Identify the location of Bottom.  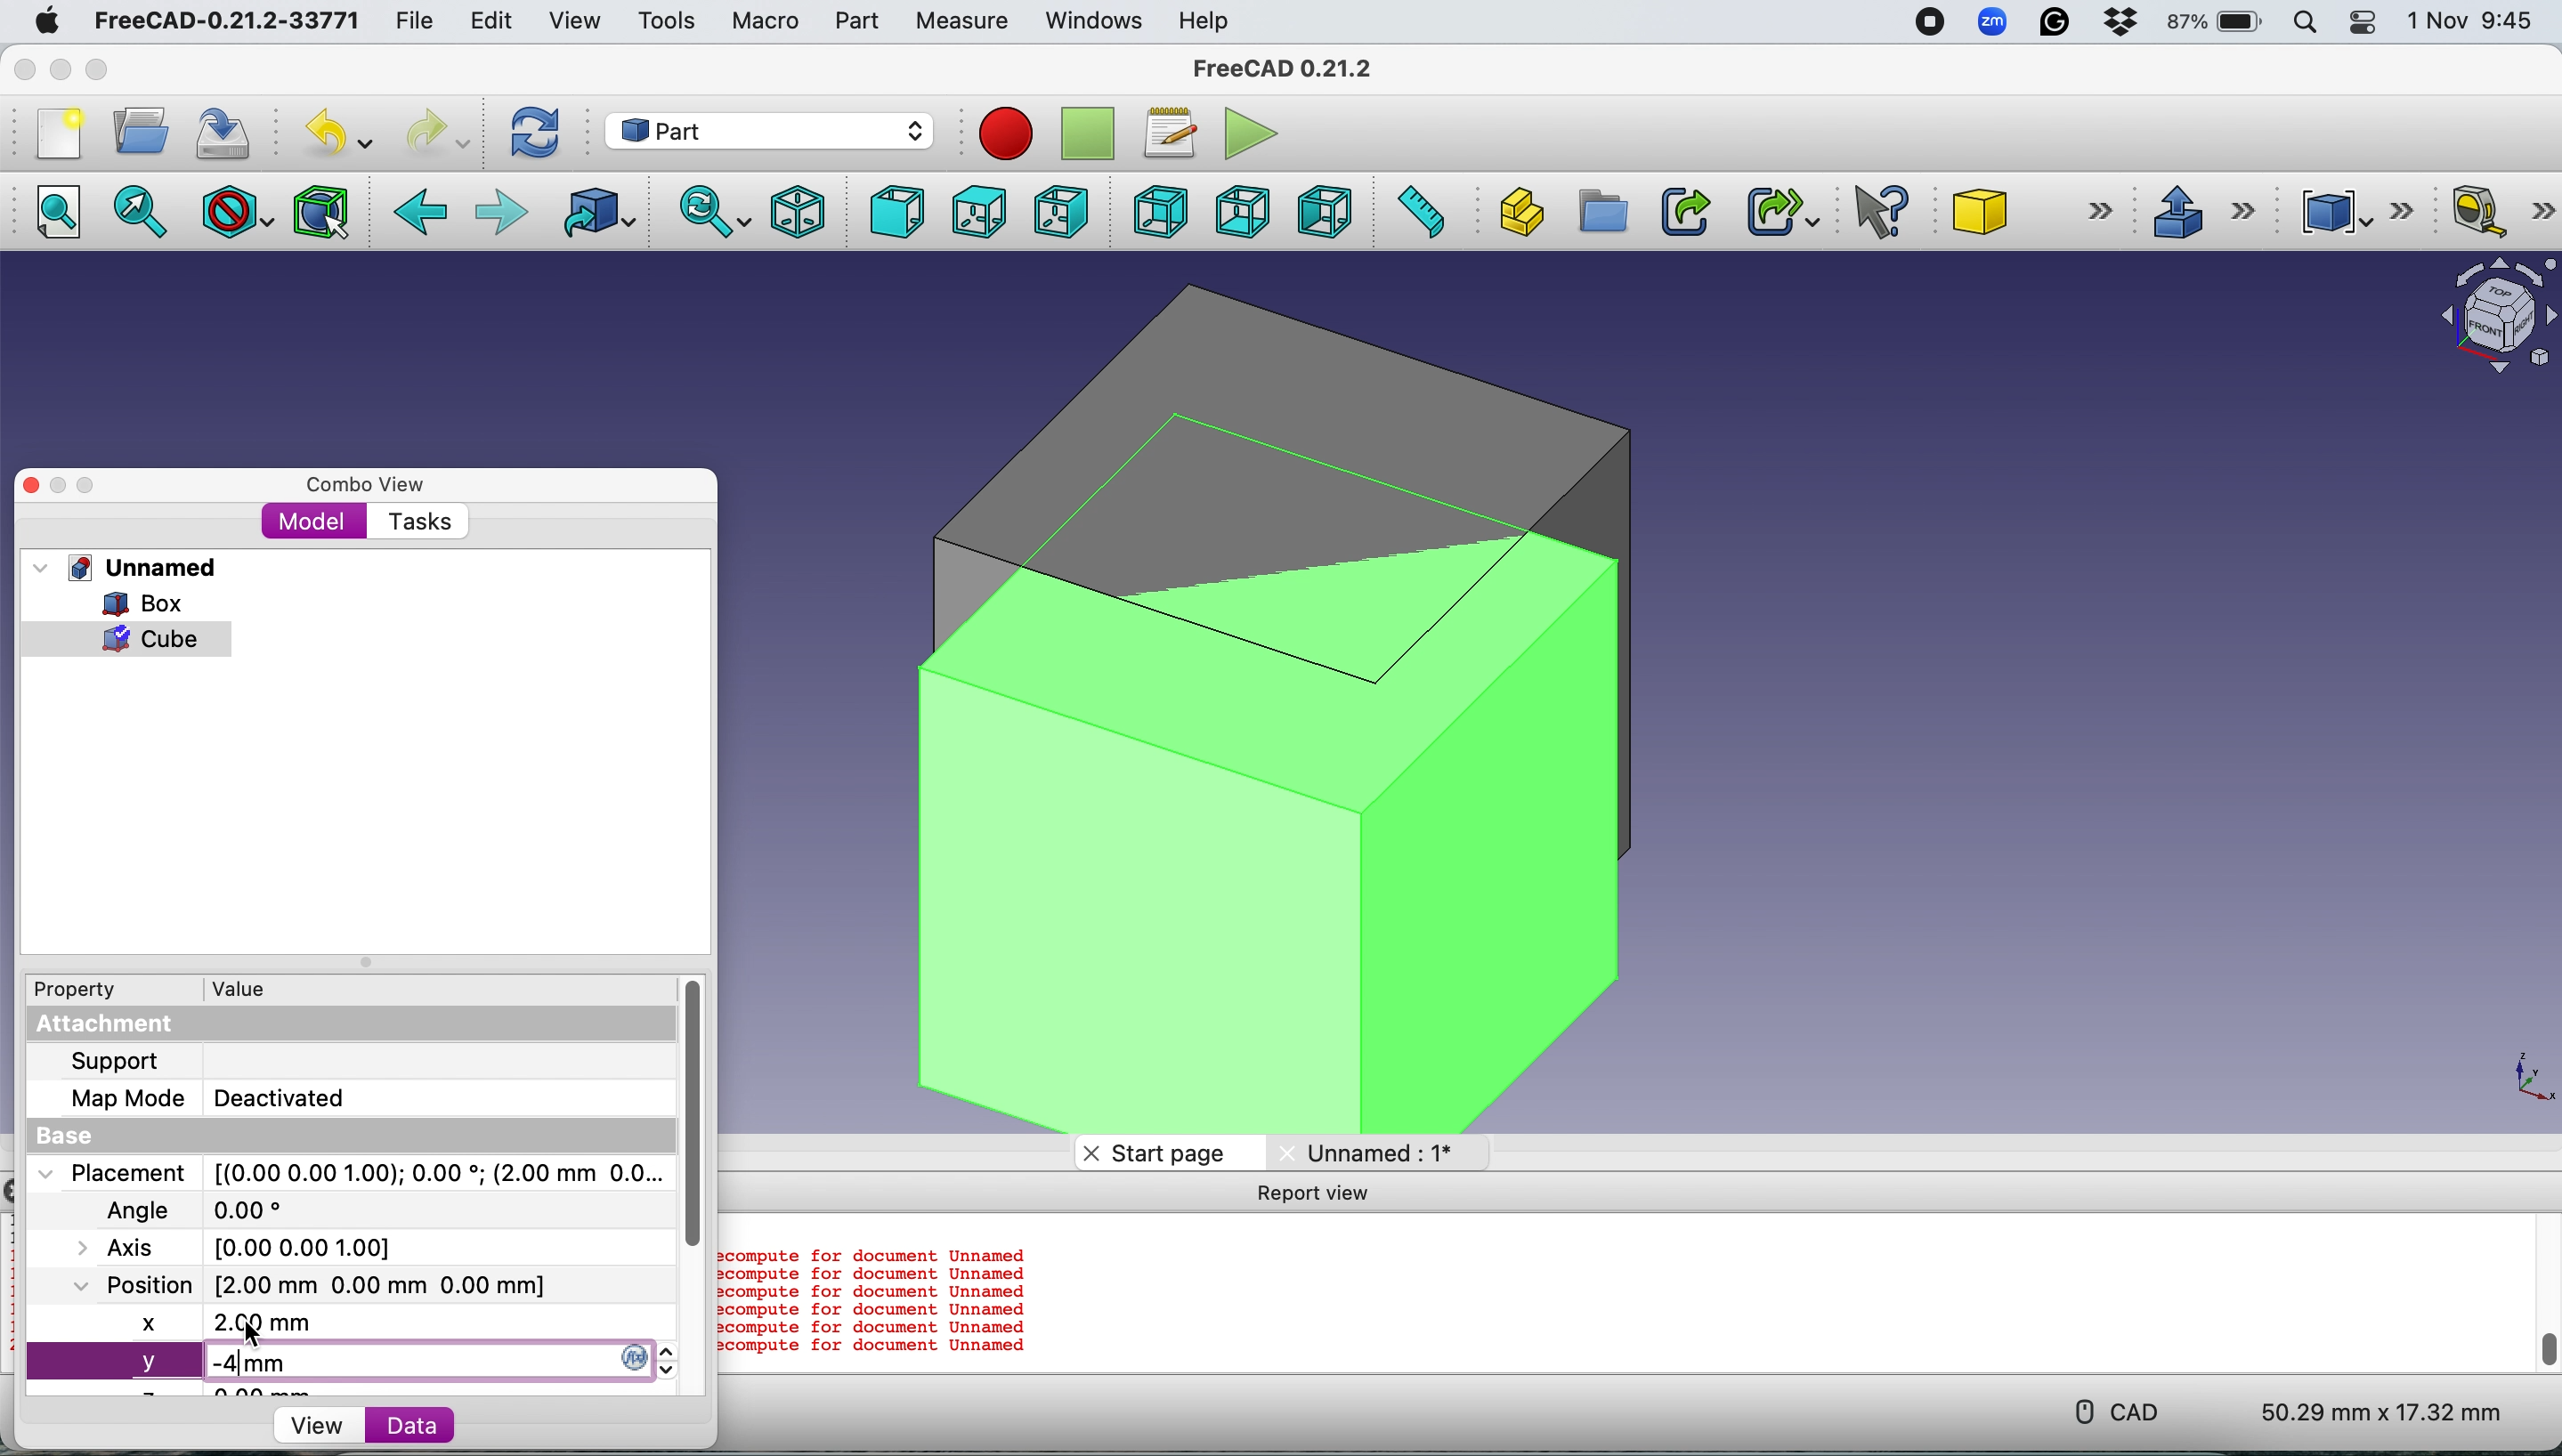
(1242, 211).